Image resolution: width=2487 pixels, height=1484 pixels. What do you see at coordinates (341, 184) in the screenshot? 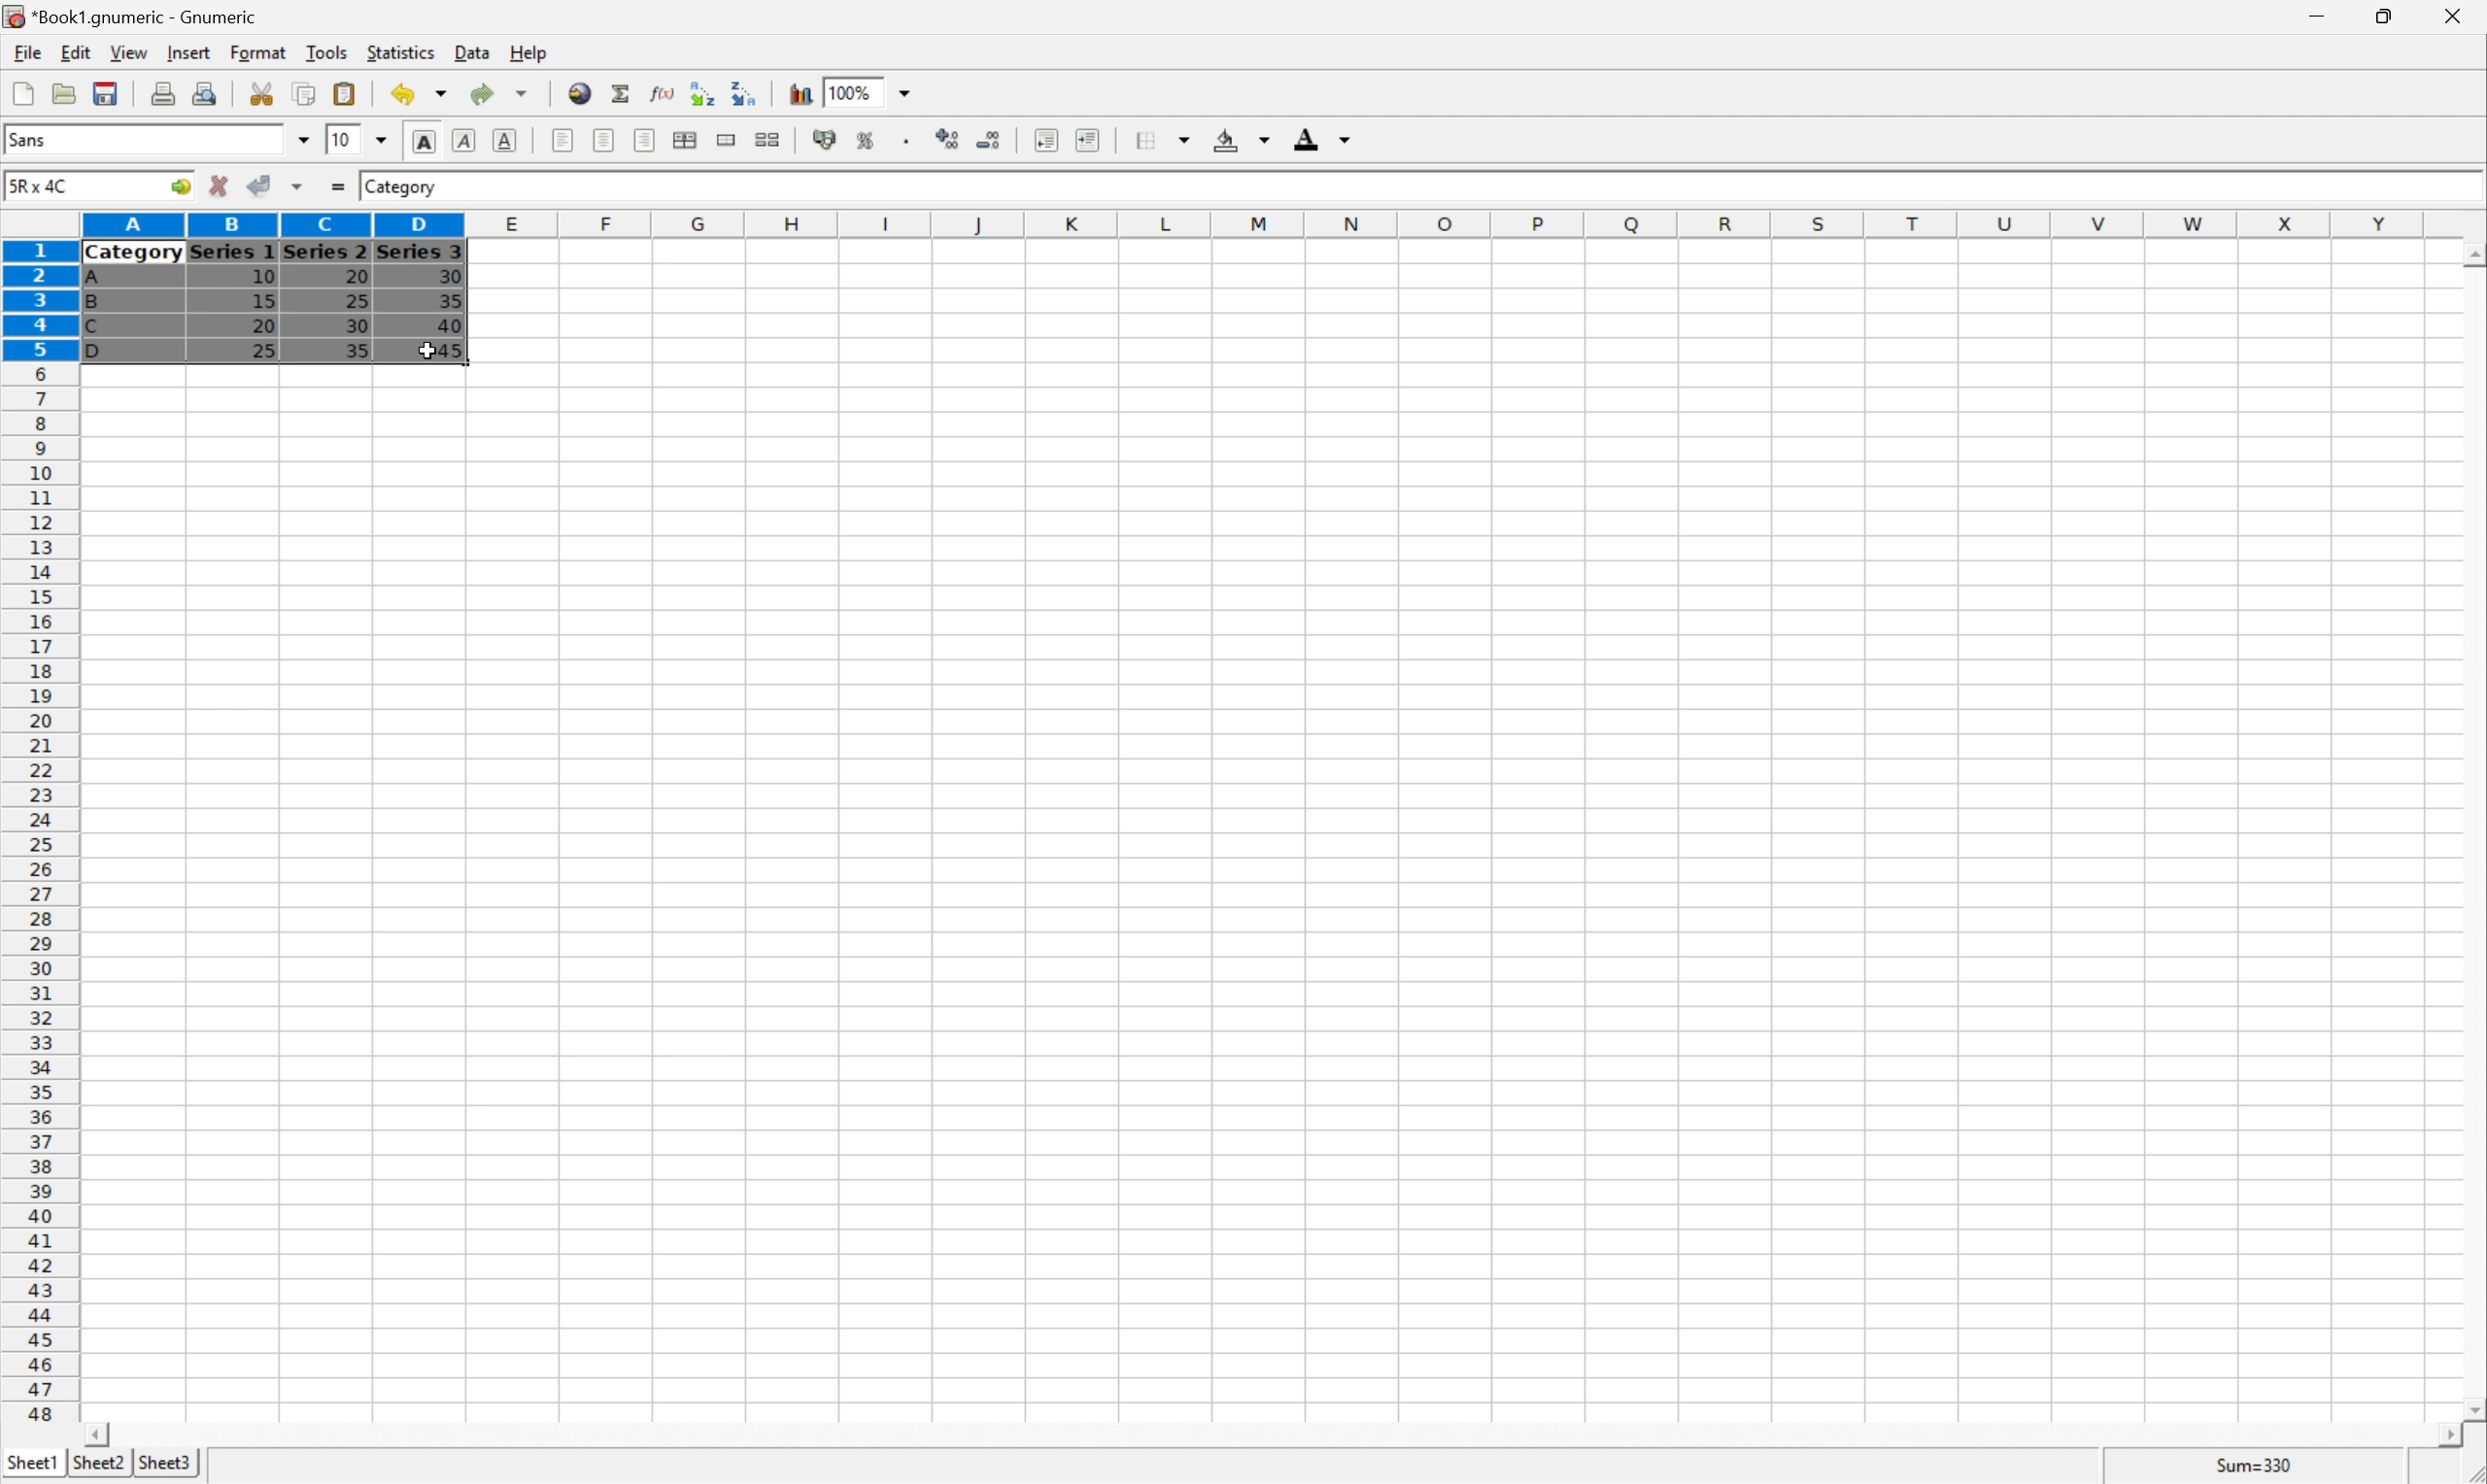
I see `Enter formula` at bounding box center [341, 184].